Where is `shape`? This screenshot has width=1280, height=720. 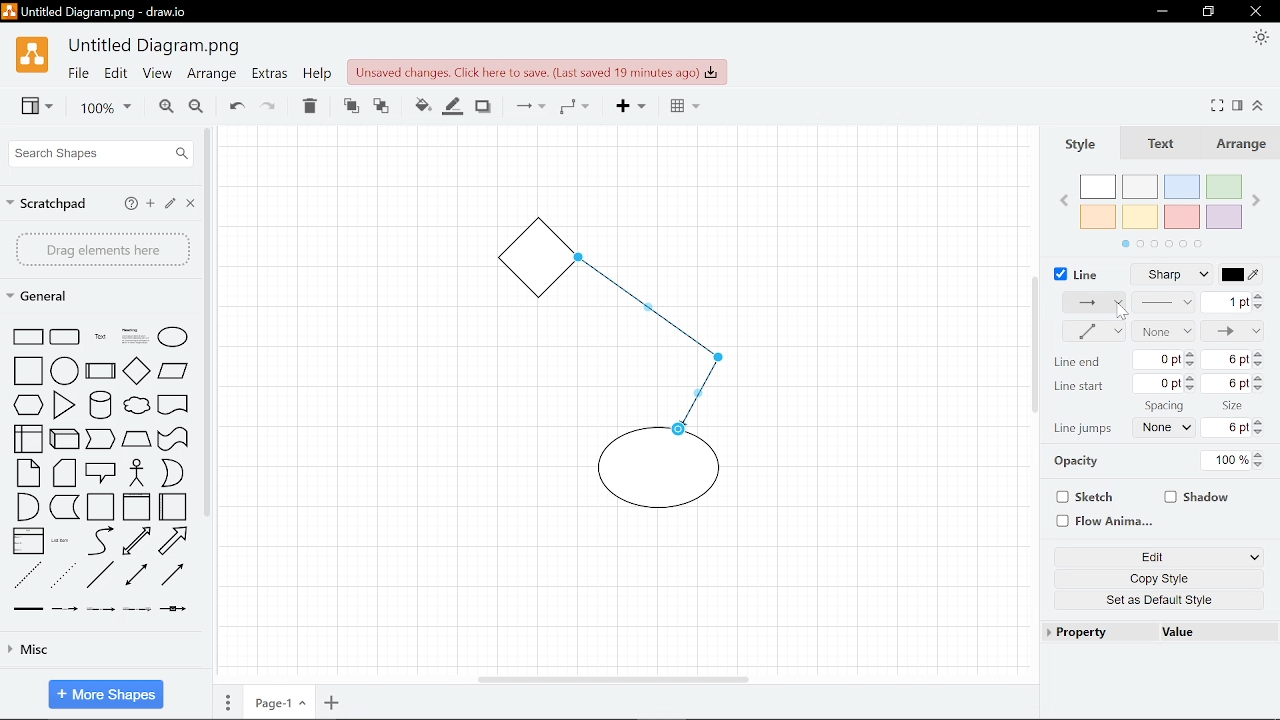 shape is located at coordinates (63, 542).